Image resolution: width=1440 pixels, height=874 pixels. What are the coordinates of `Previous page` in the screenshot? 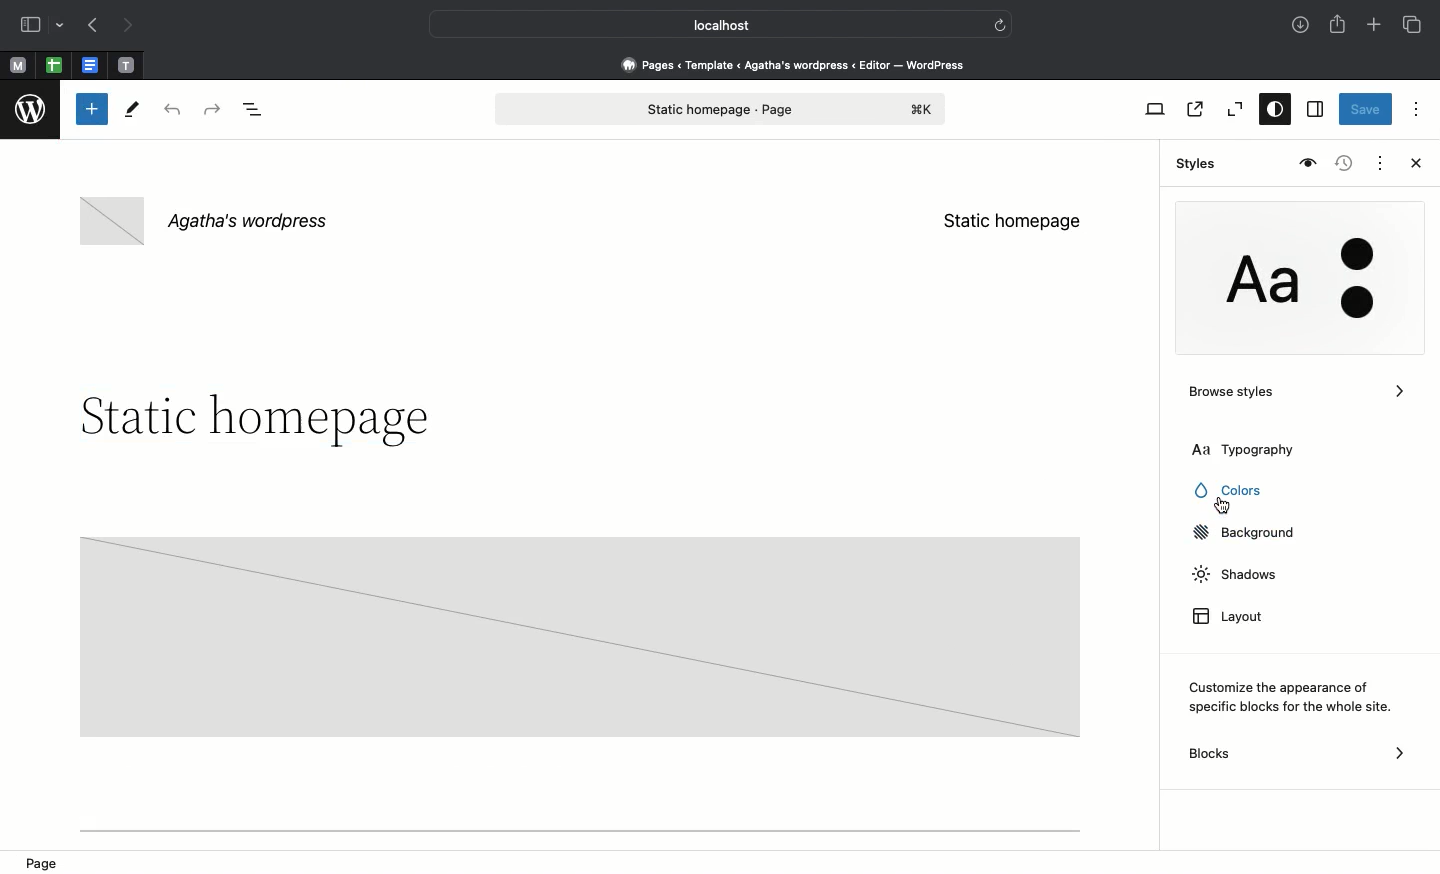 It's located at (91, 27).